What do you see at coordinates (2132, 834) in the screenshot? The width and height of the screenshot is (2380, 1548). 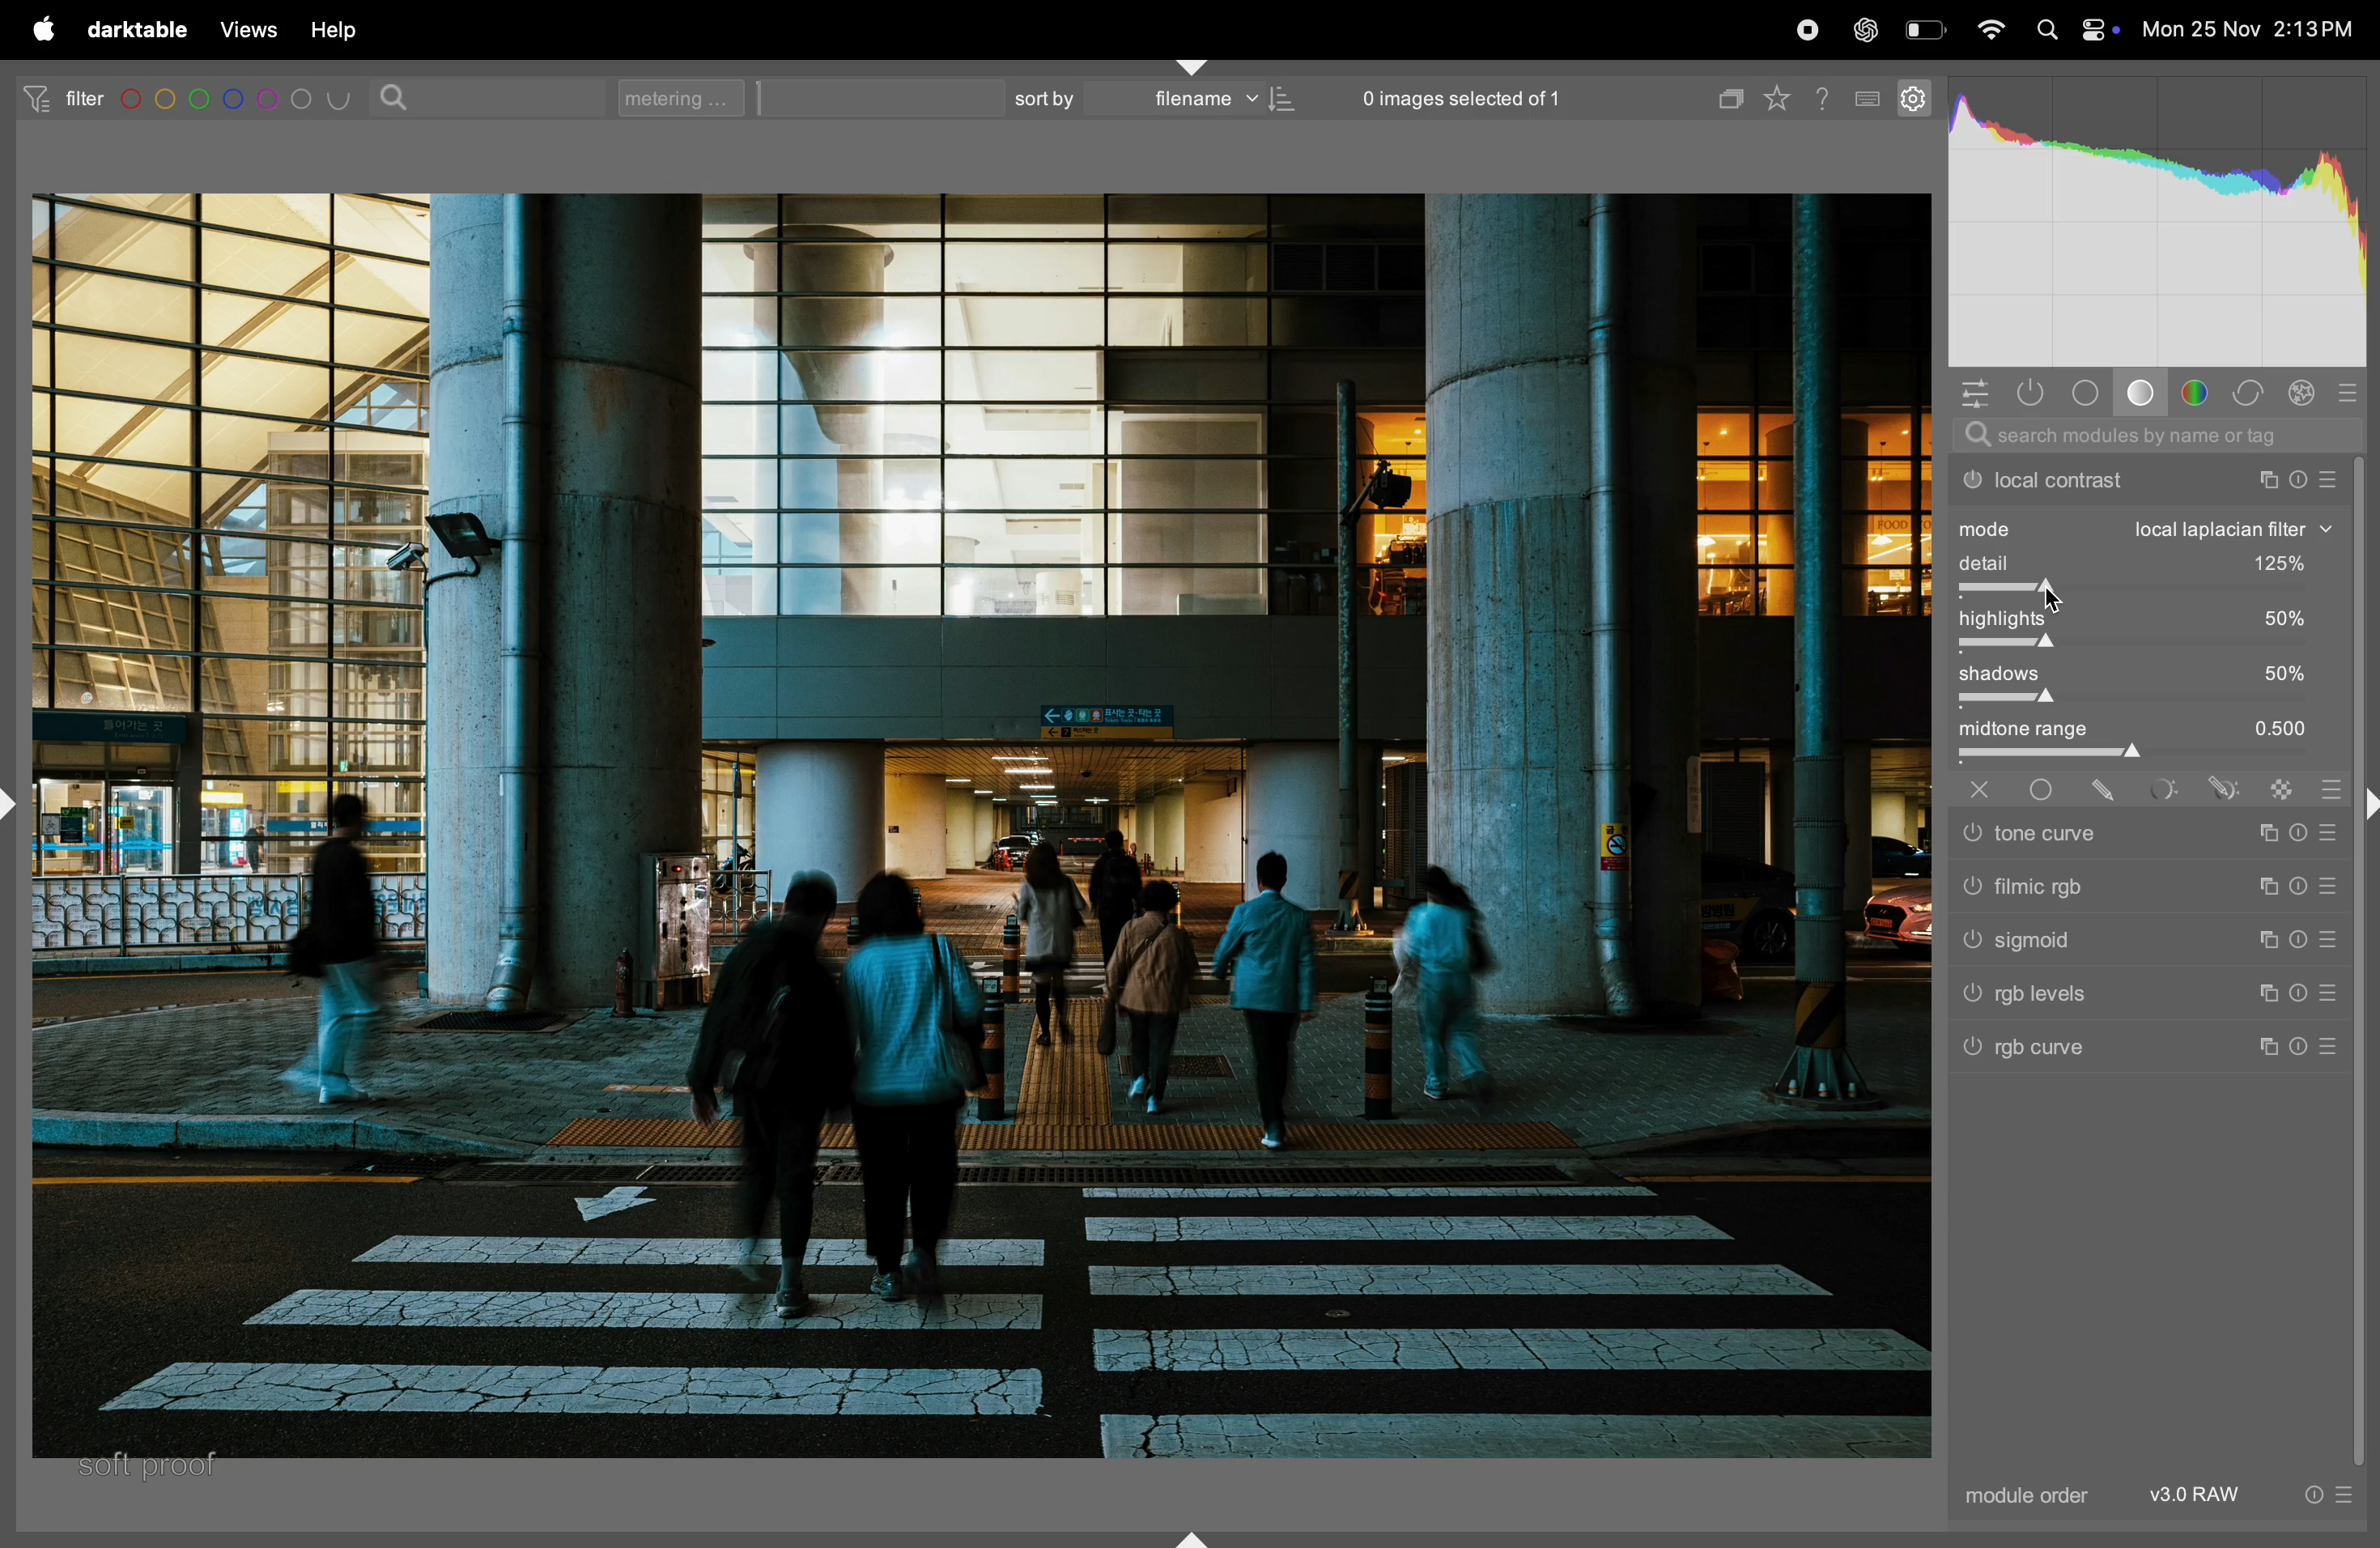 I see `tone curve` at bounding box center [2132, 834].